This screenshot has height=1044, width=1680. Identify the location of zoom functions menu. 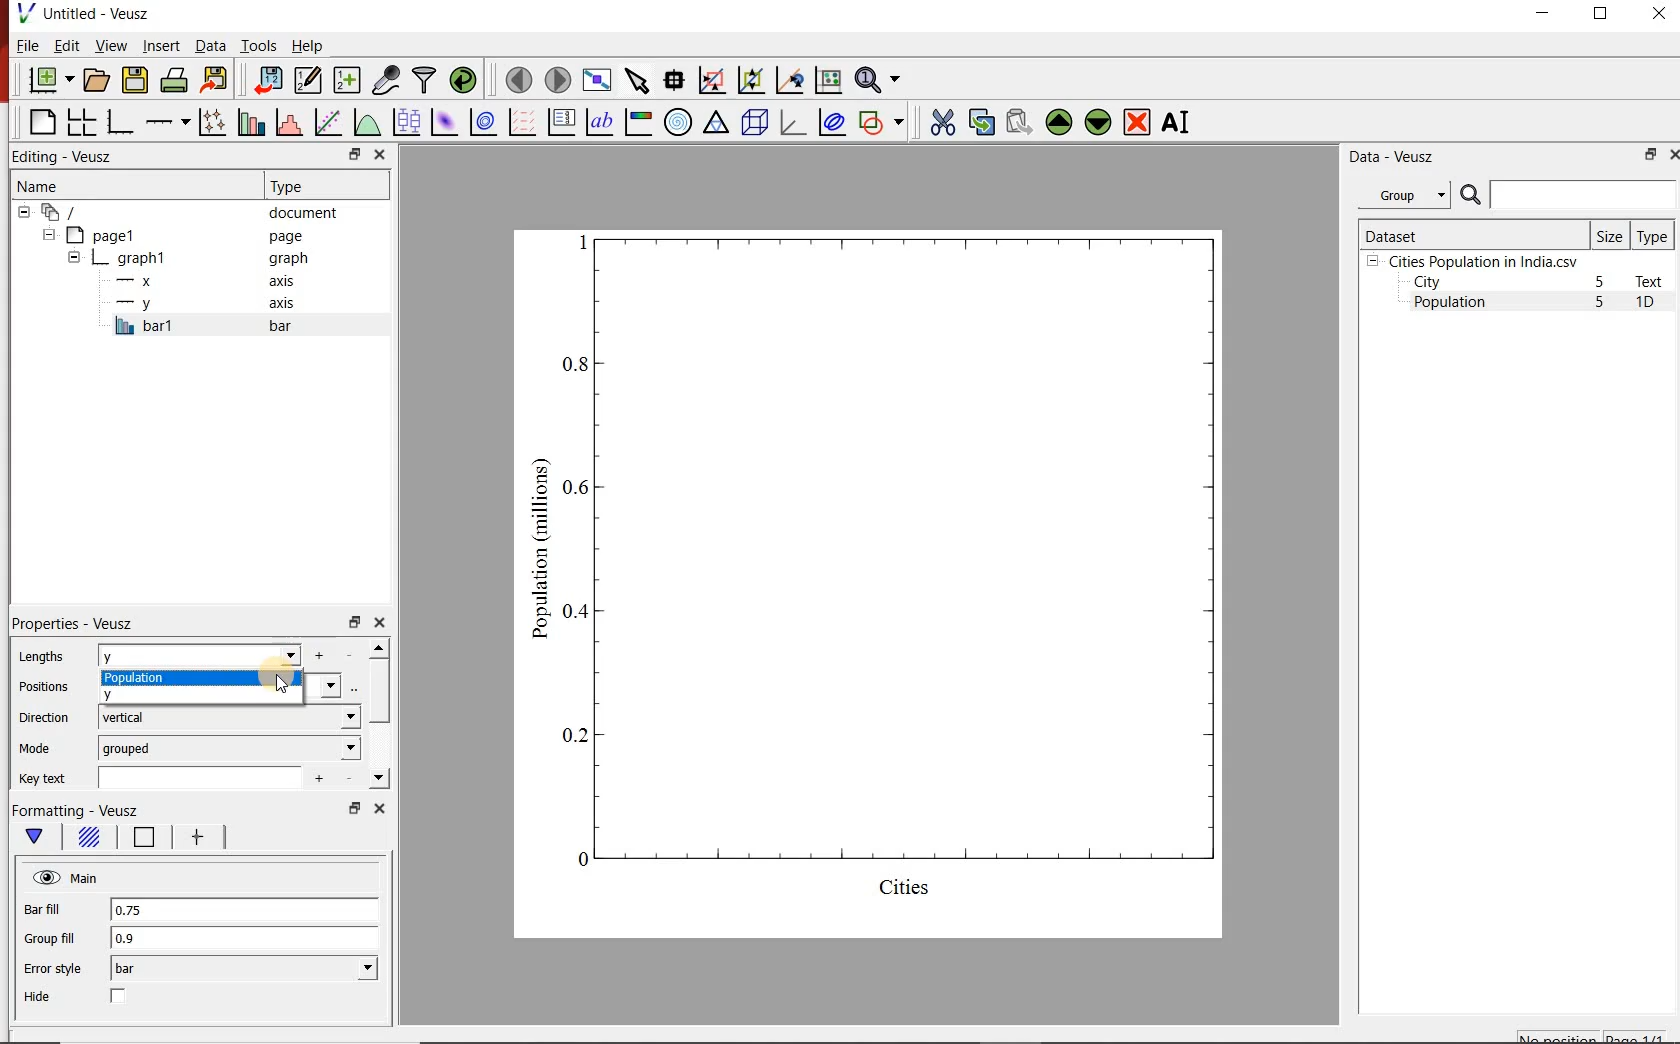
(881, 80).